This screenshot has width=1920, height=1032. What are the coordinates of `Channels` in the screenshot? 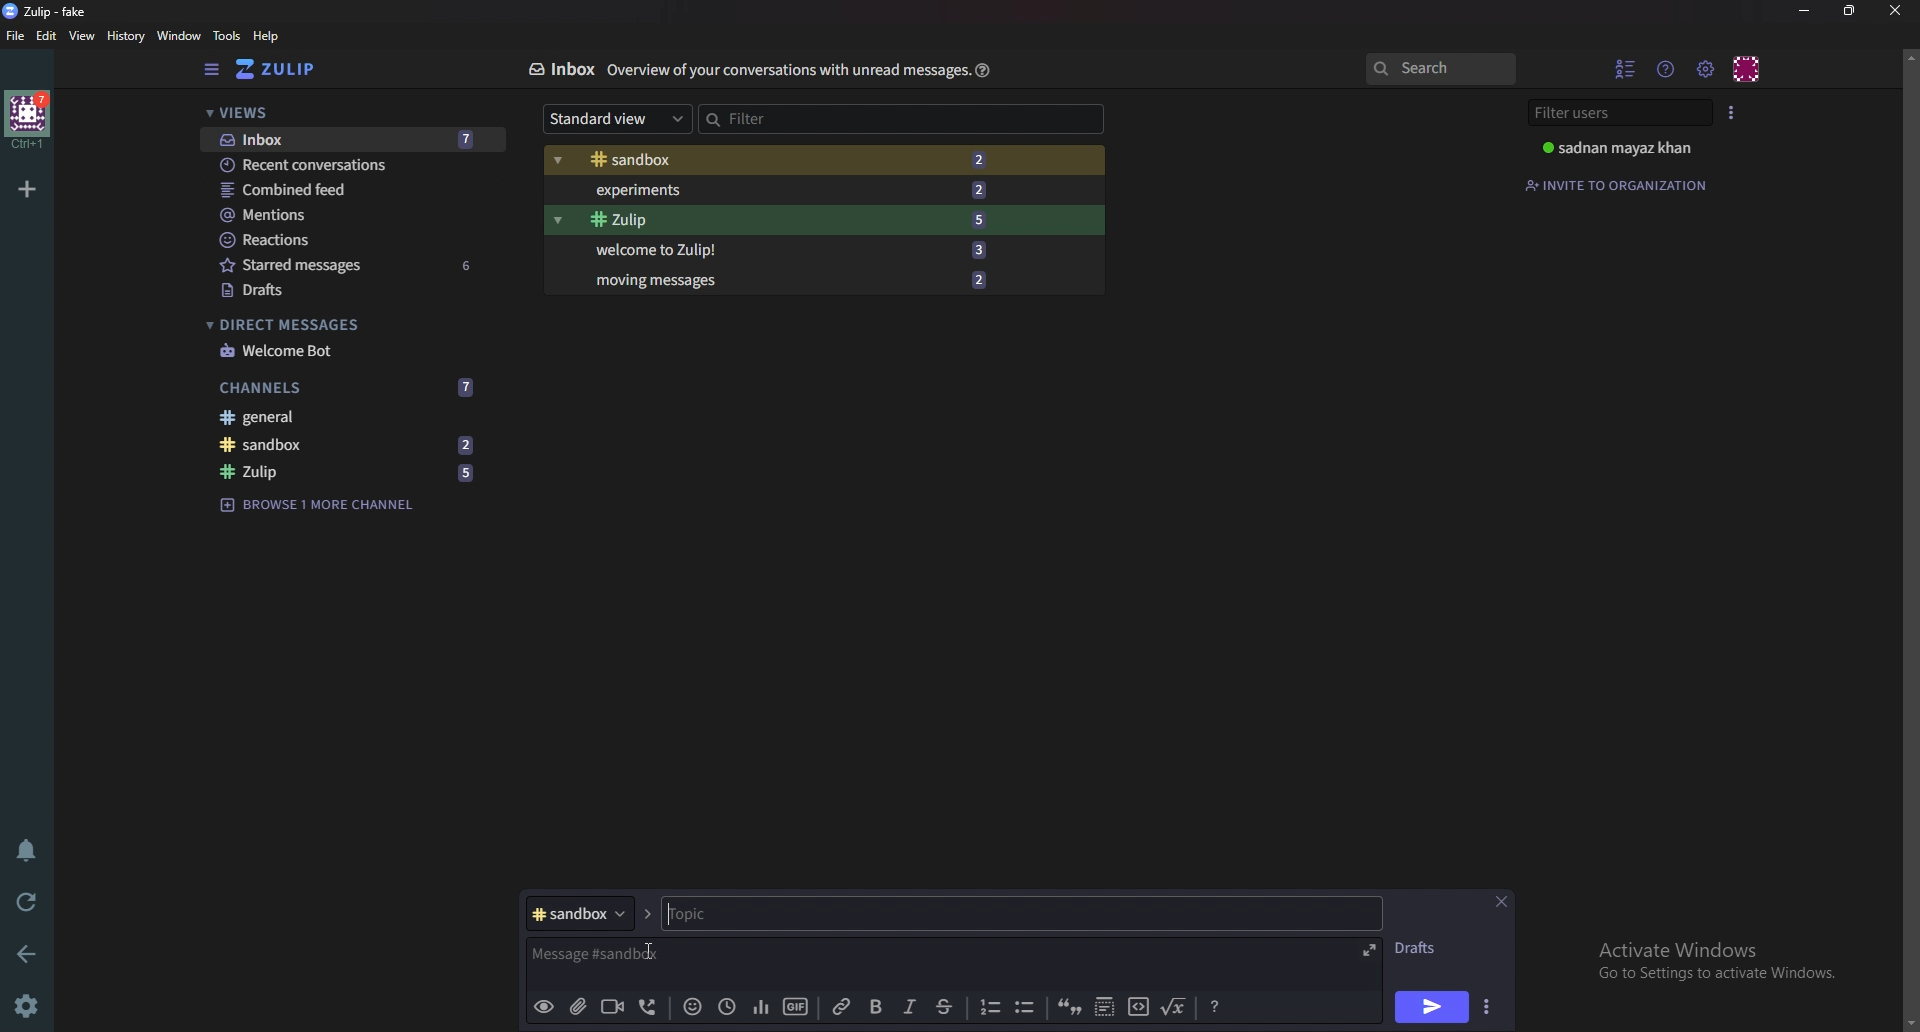 It's located at (348, 388).